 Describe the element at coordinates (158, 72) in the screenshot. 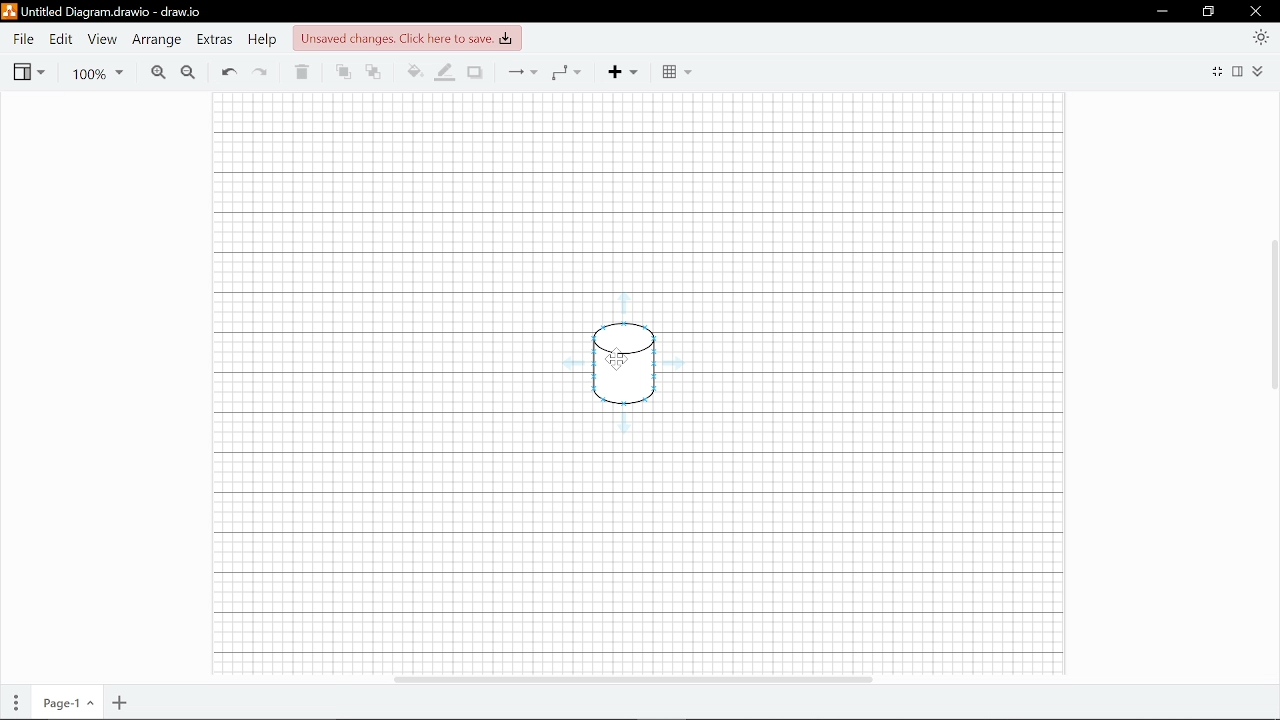

I see `Zoom in` at that location.